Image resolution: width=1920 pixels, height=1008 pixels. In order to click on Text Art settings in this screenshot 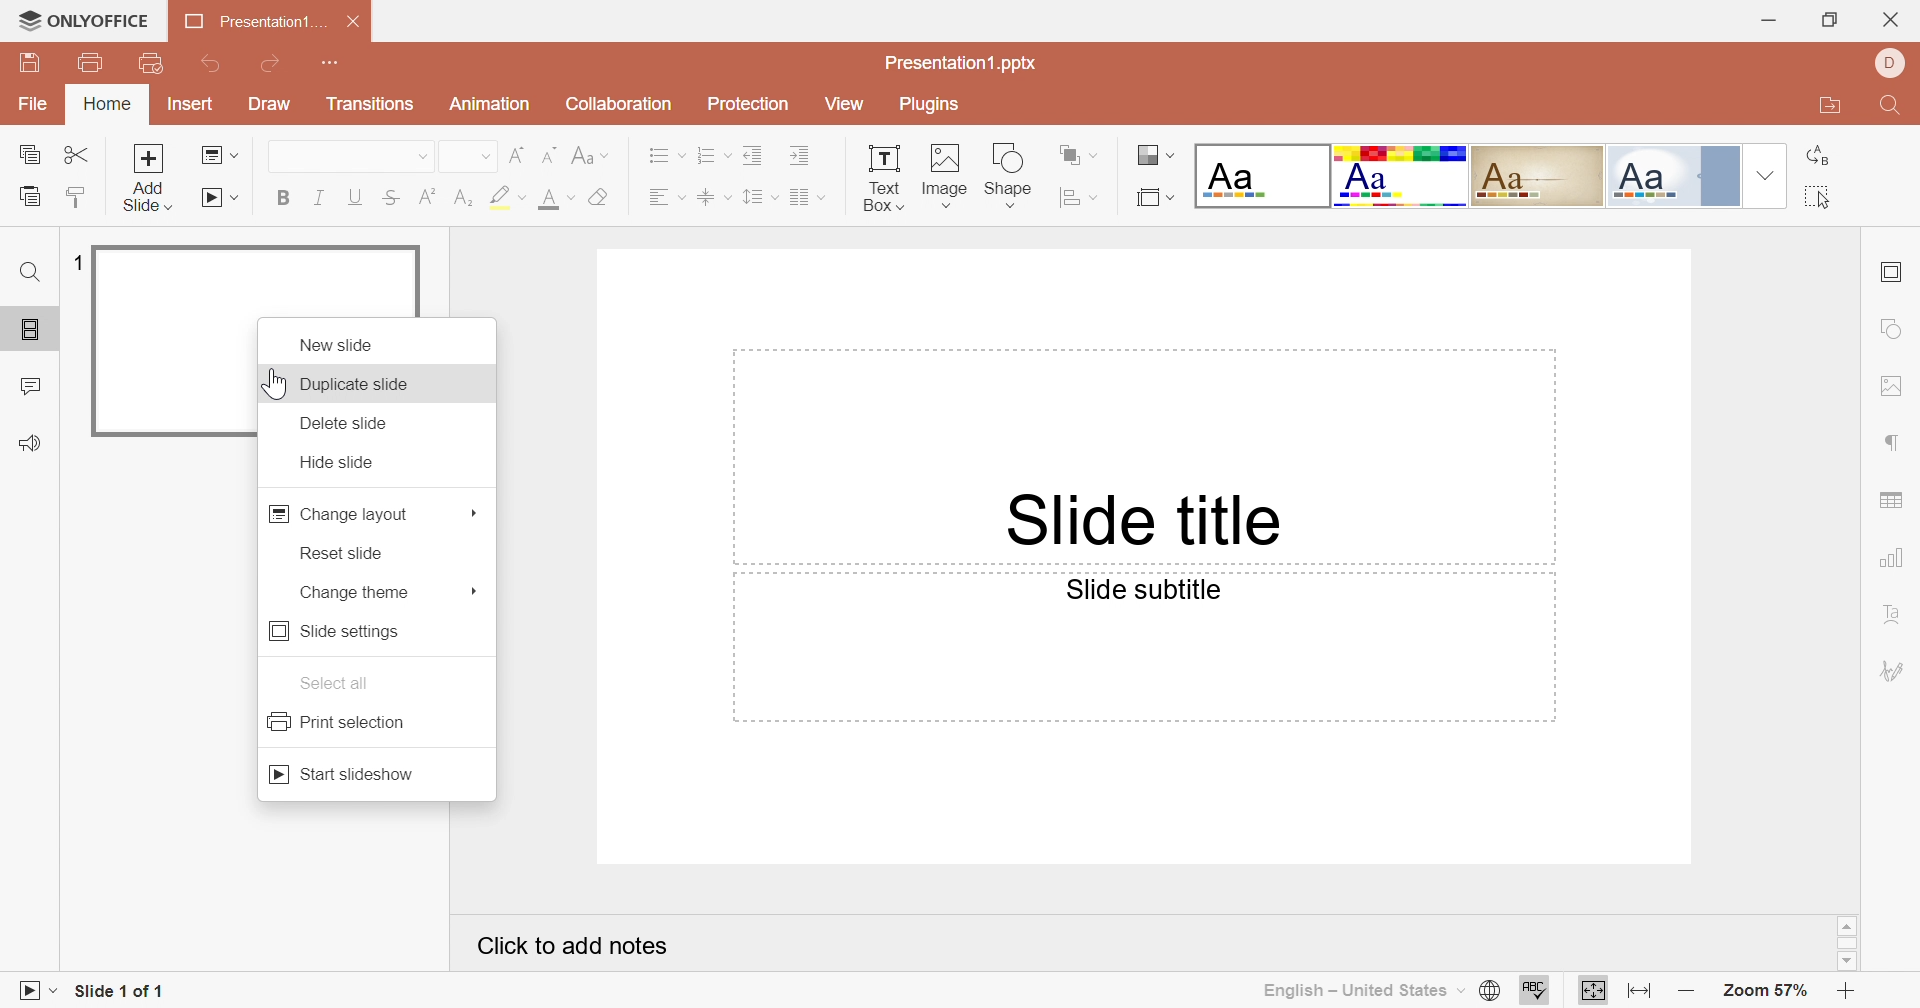, I will do `click(1894, 621)`.